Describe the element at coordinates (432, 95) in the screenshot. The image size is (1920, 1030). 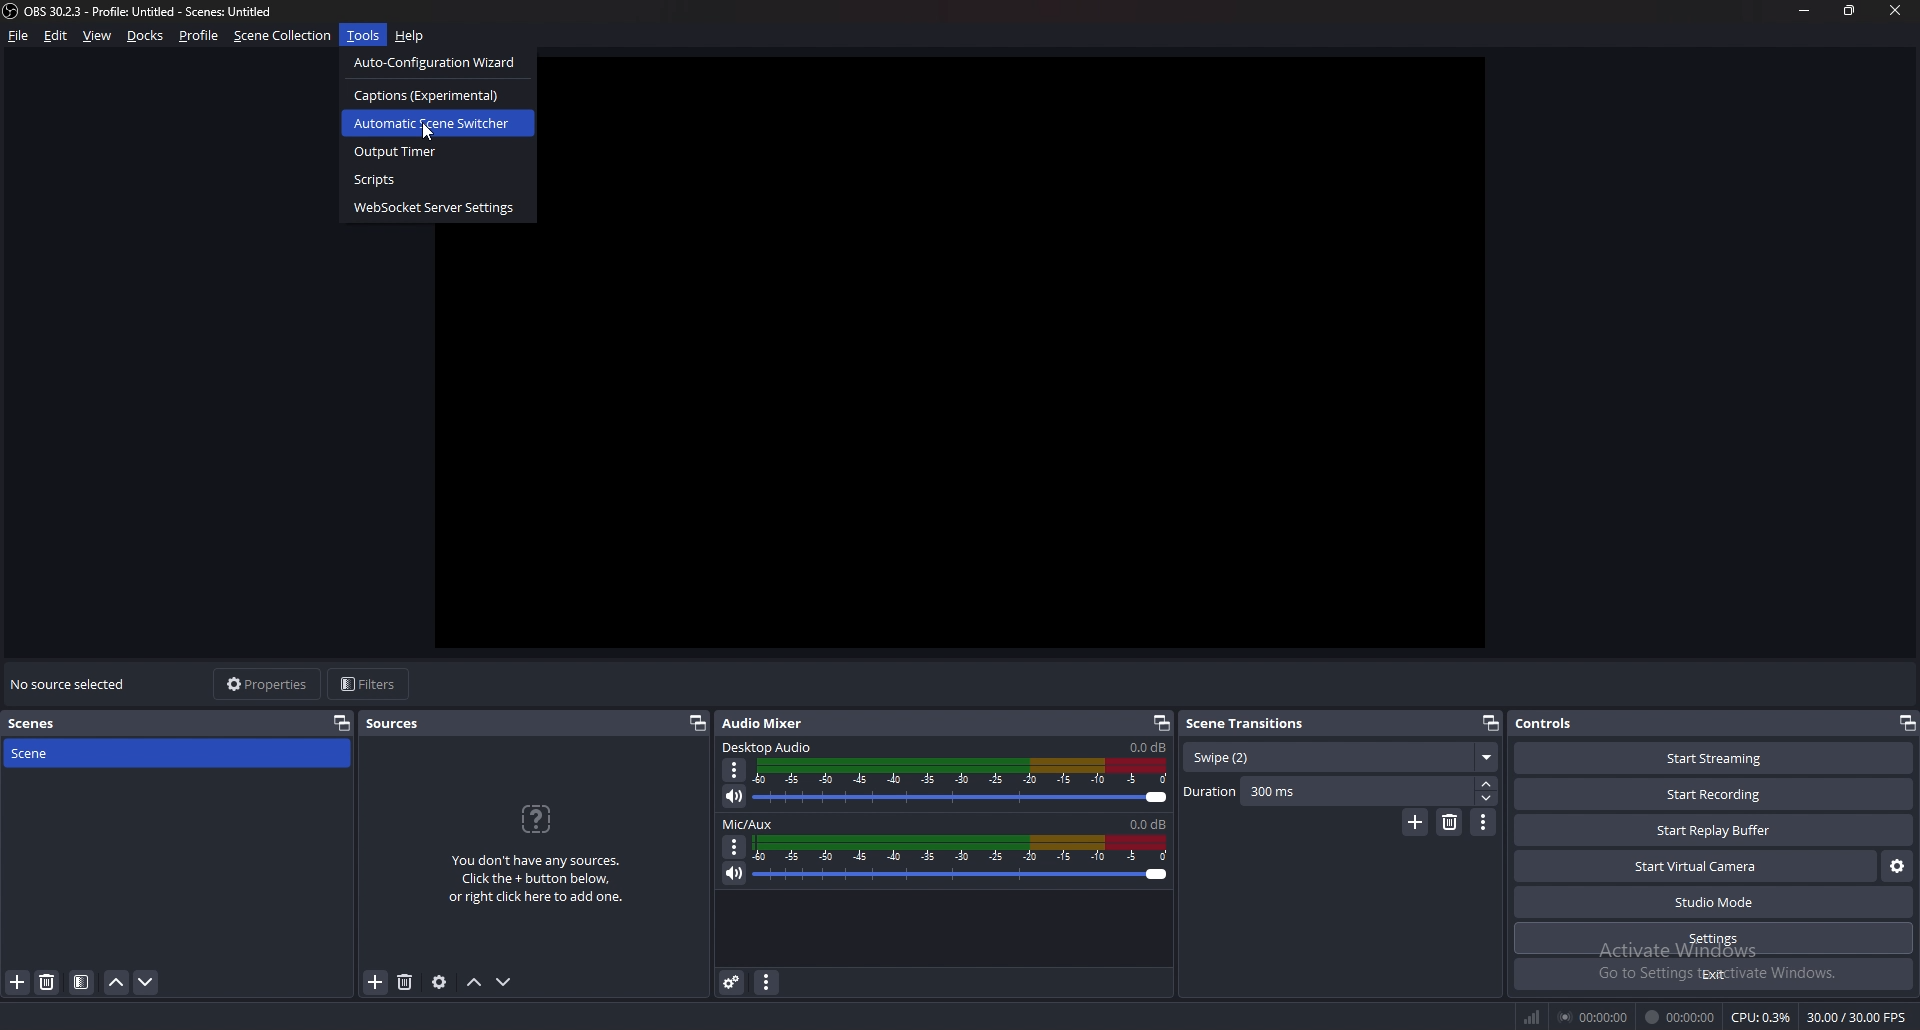
I see `captions` at that location.